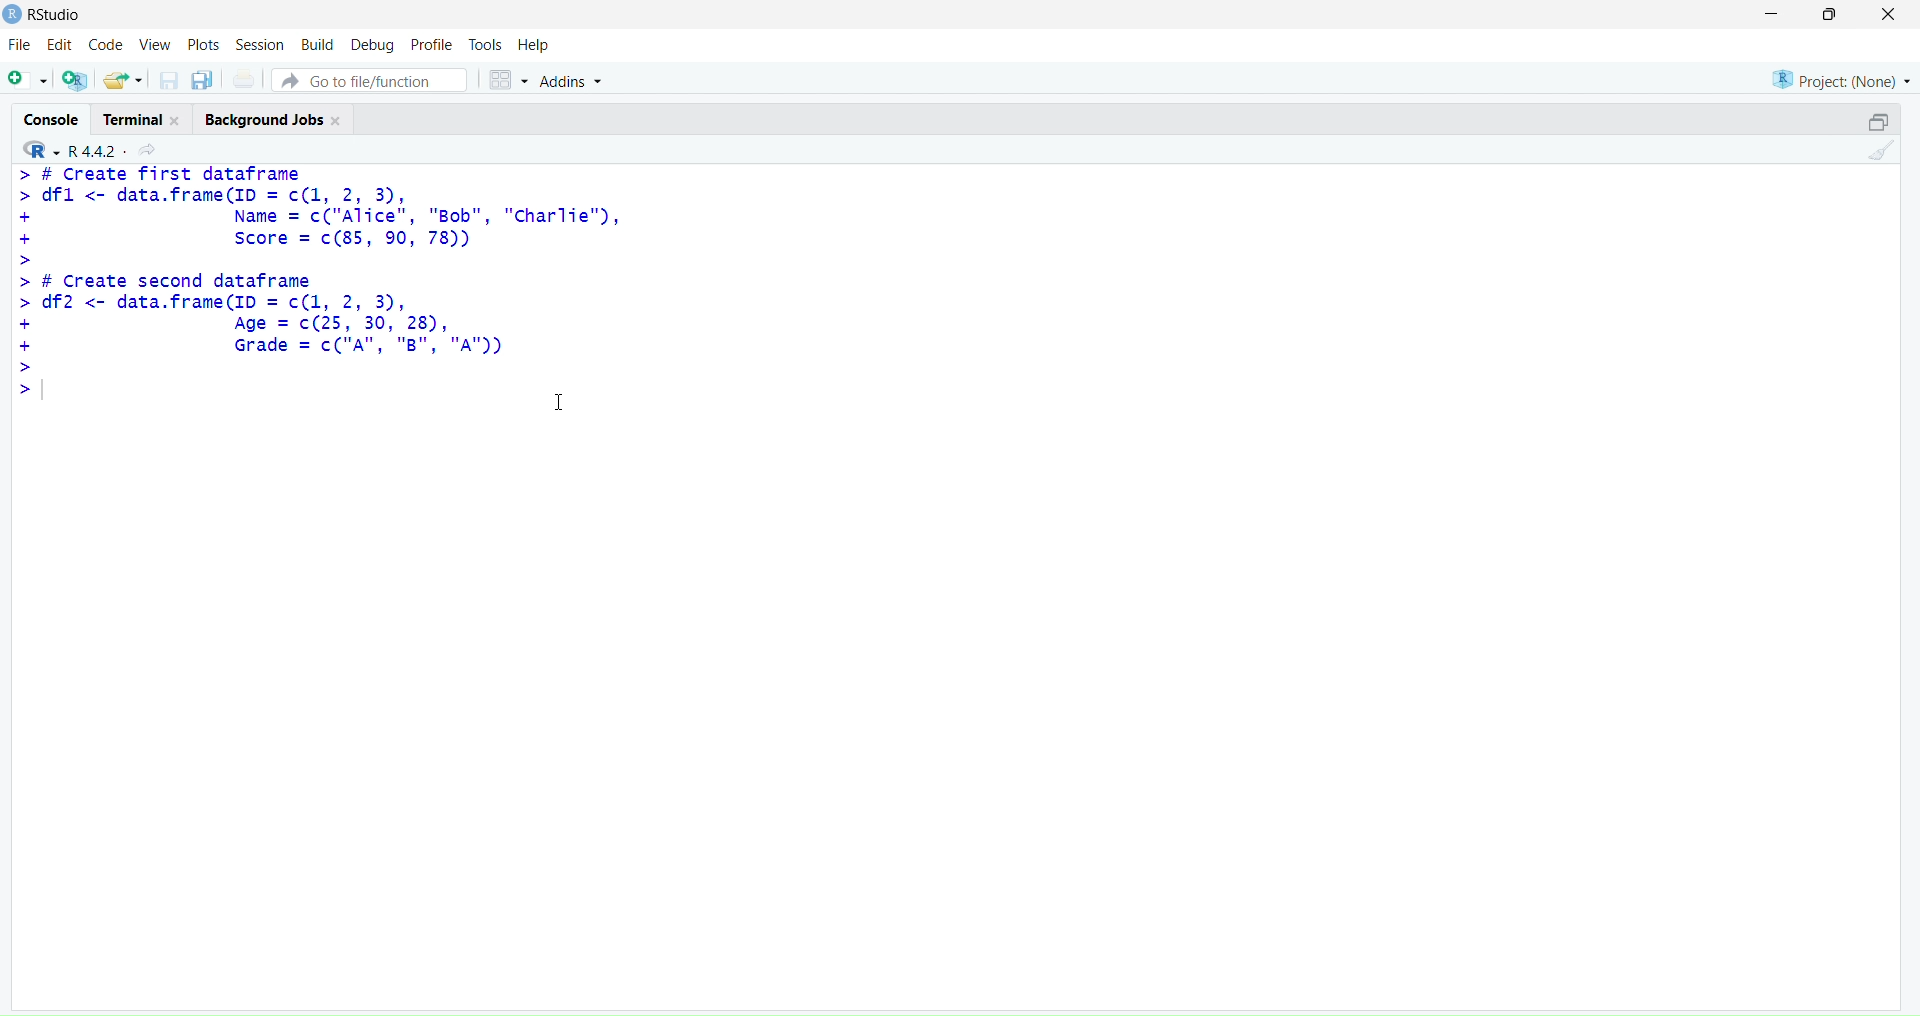 Image resolution: width=1920 pixels, height=1016 pixels. What do you see at coordinates (560, 403) in the screenshot?
I see `cursor` at bounding box center [560, 403].